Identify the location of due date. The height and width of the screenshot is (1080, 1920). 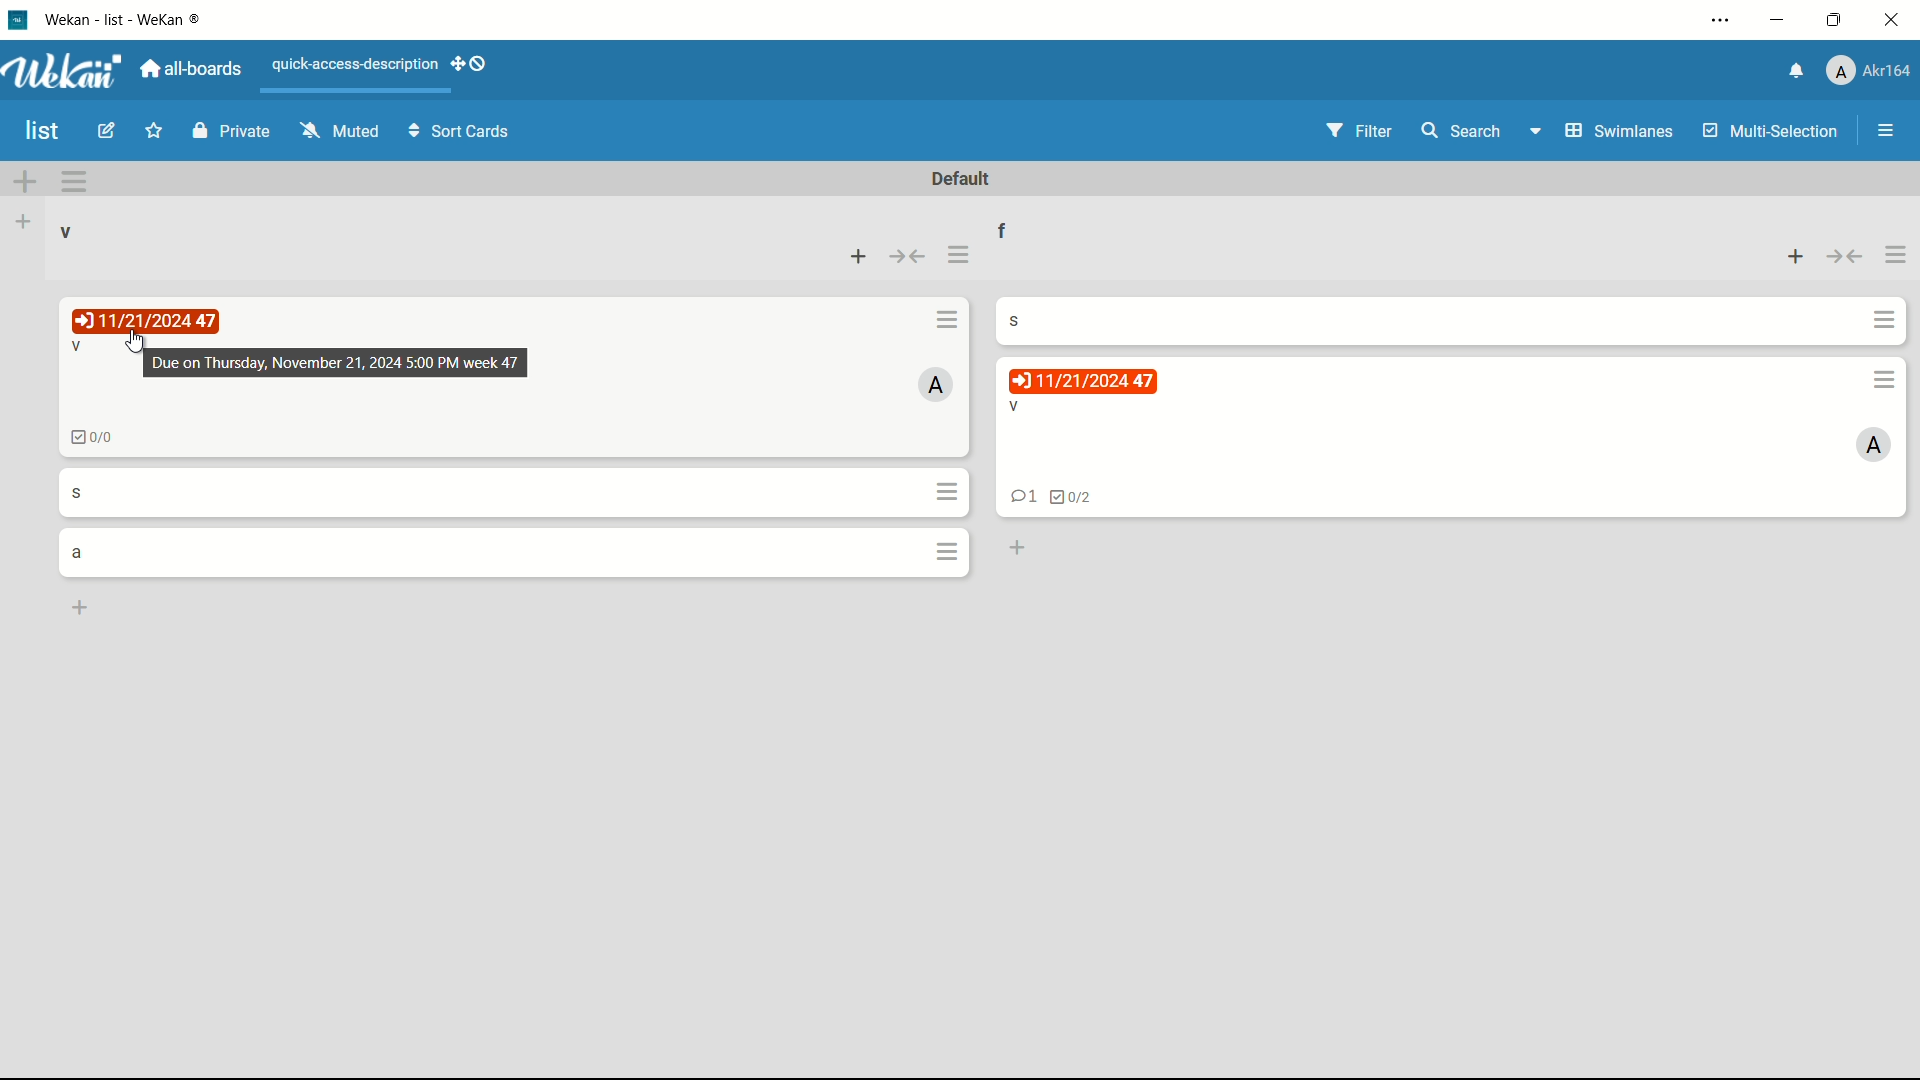
(149, 320).